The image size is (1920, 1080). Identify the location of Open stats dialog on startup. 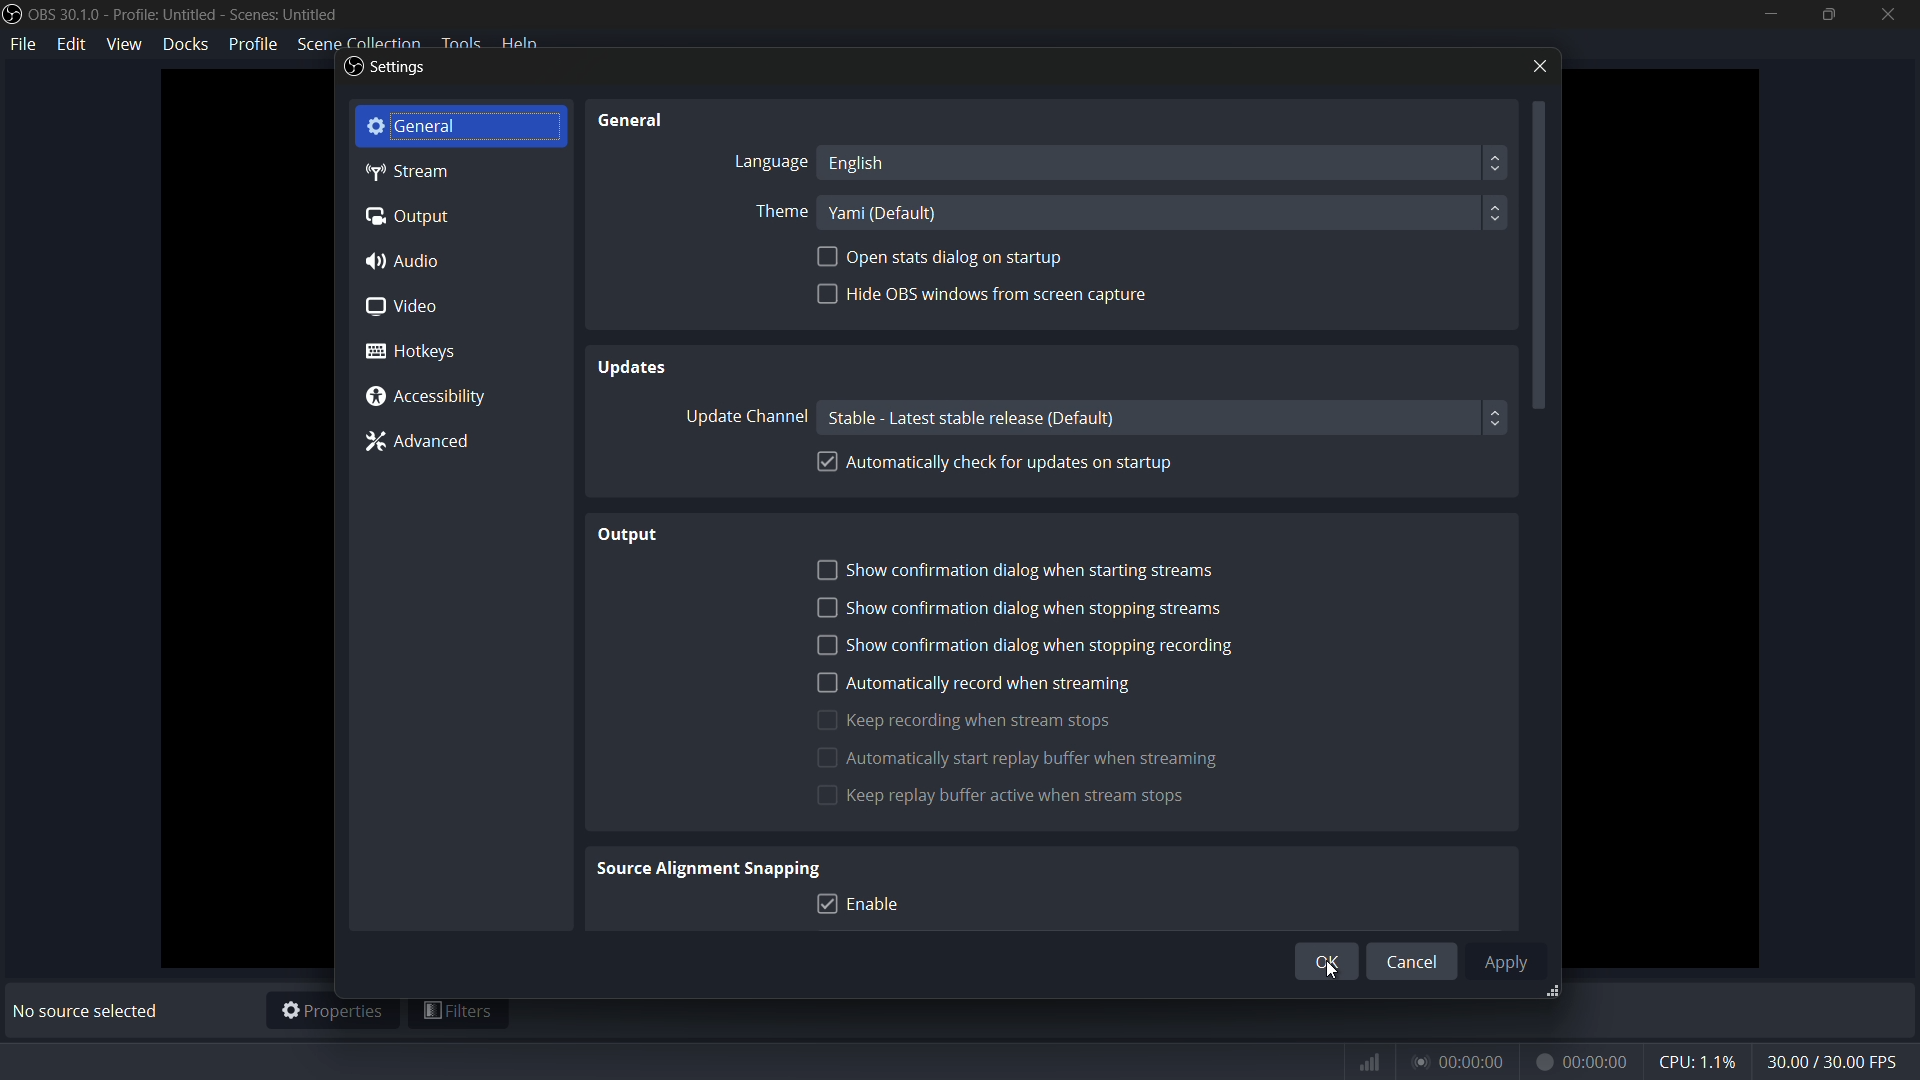
(942, 258).